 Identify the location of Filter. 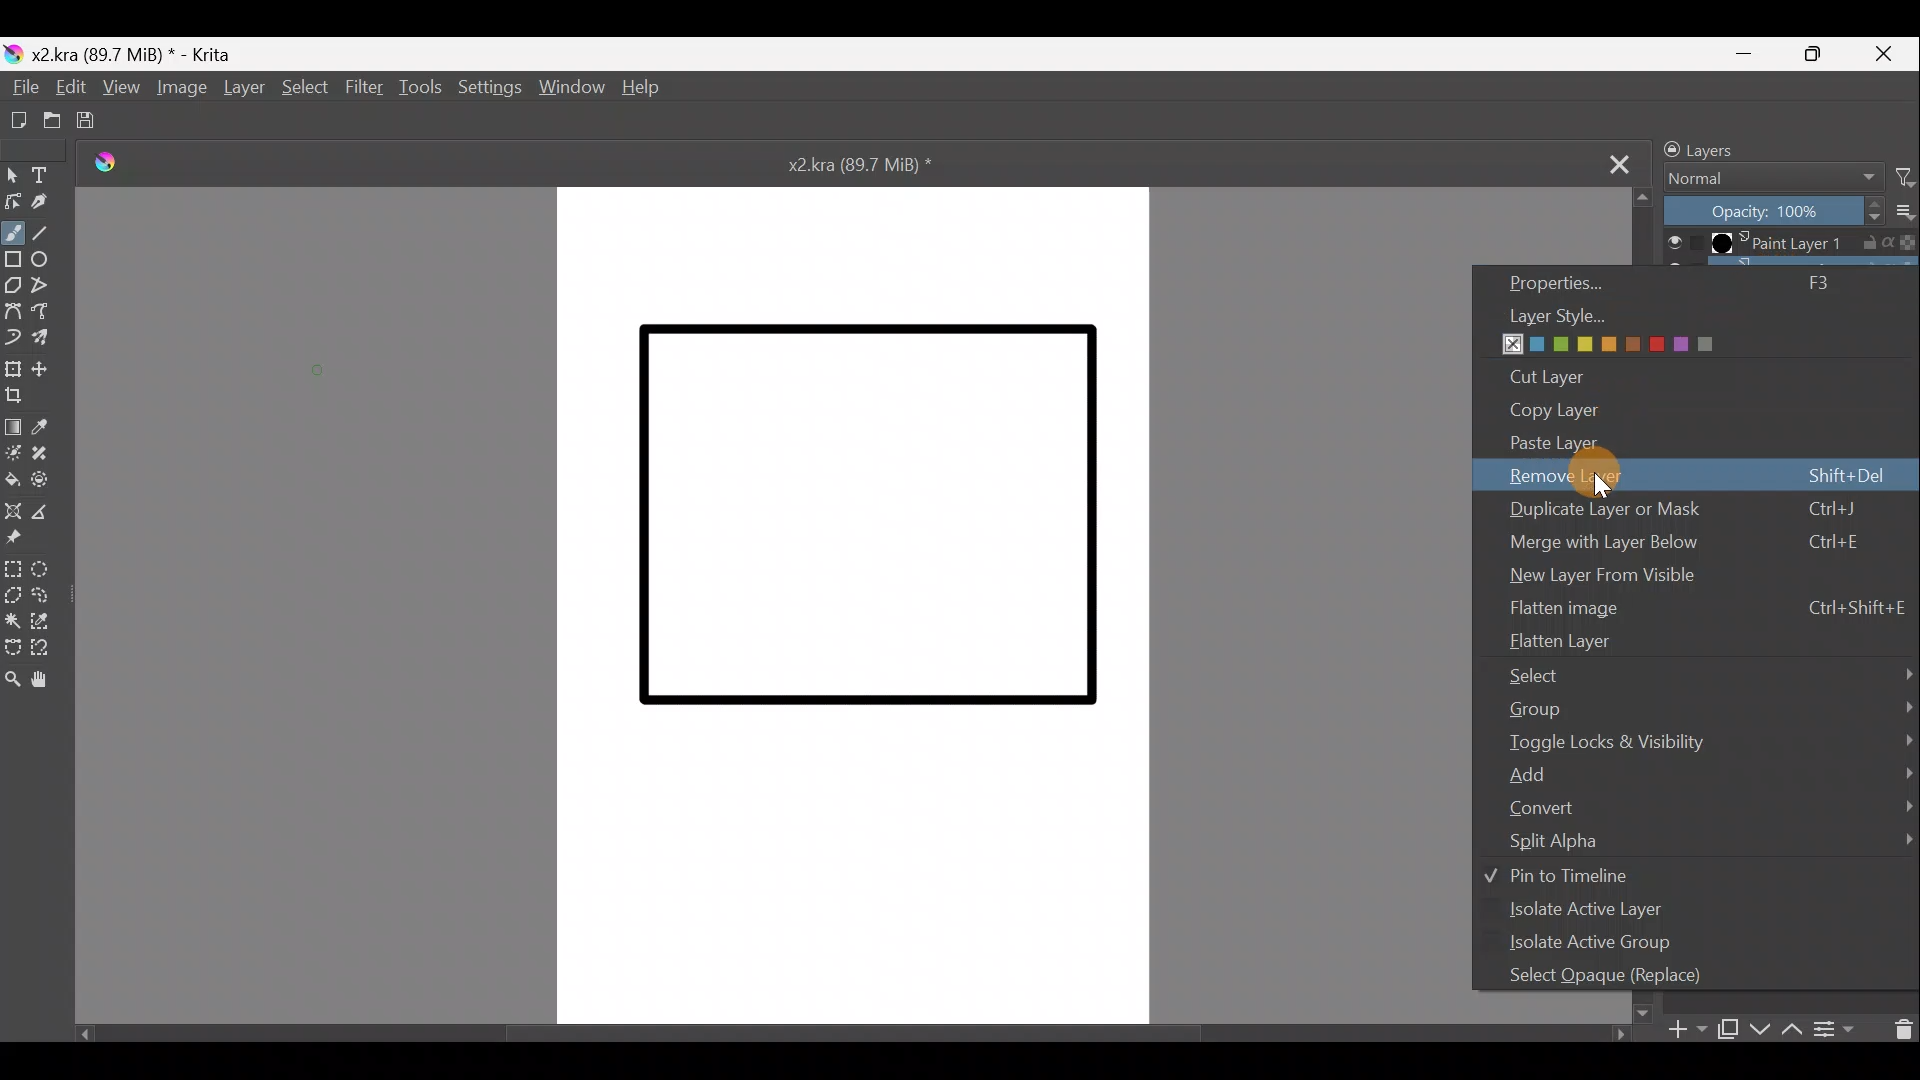
(361, 86).